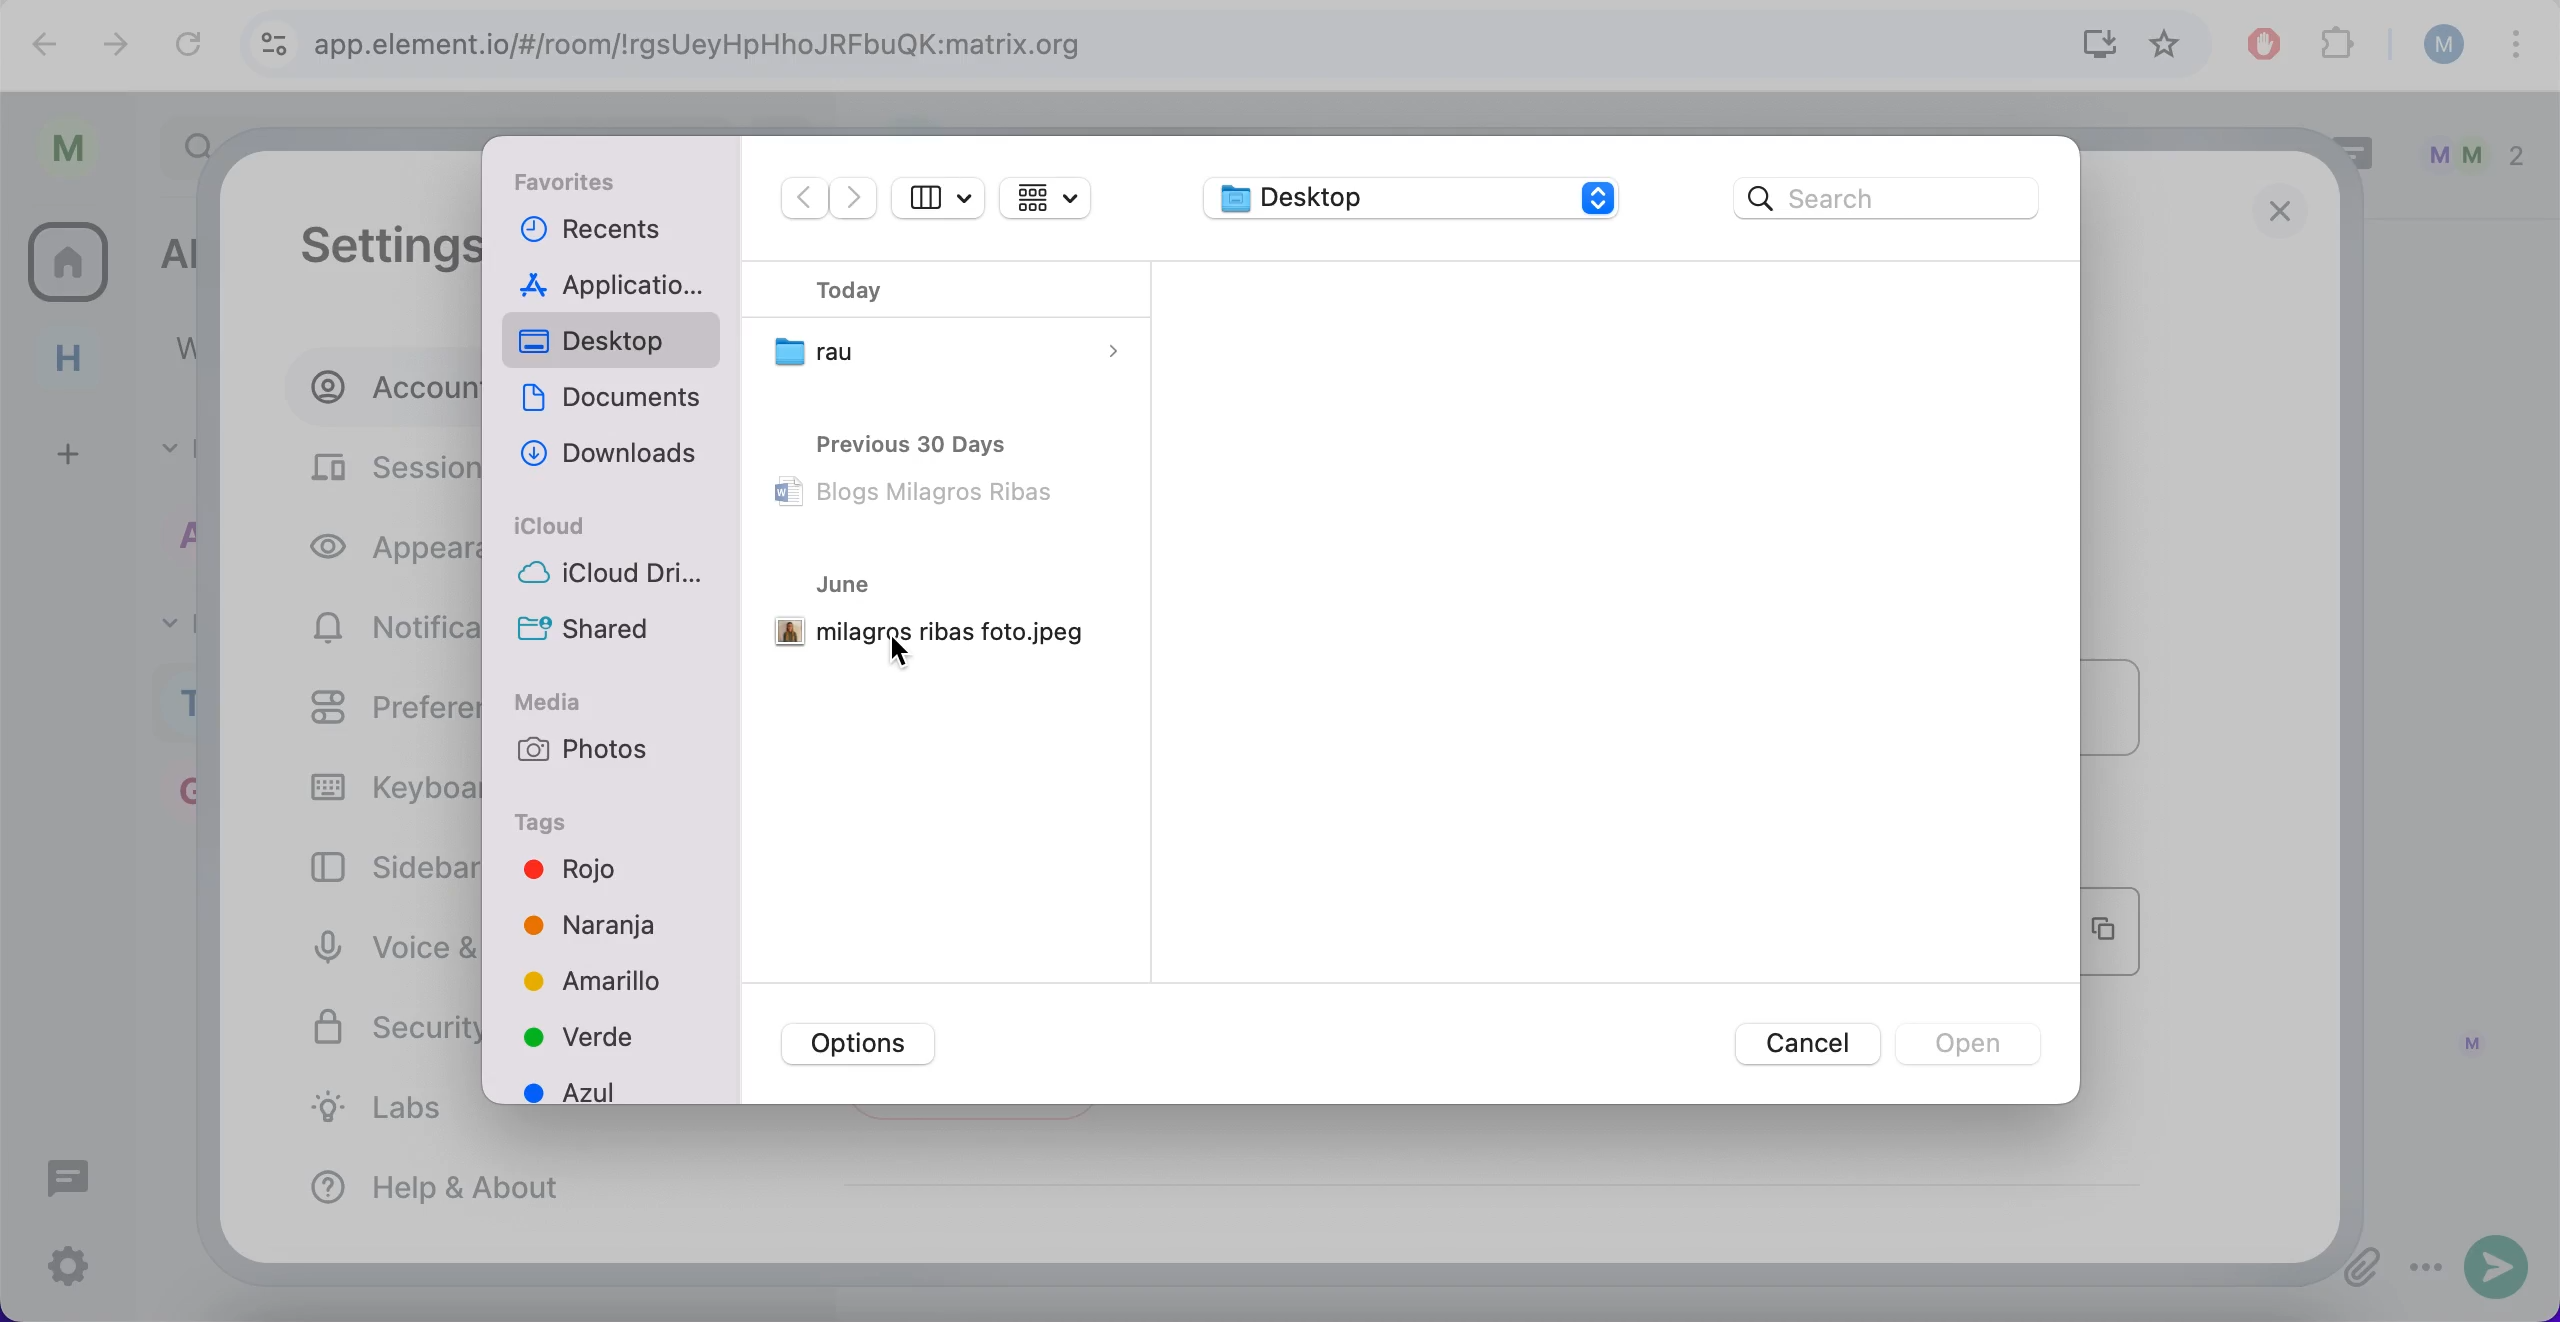 The image size is (2560, 1322). I want to click on google search, so click(1877, 202).